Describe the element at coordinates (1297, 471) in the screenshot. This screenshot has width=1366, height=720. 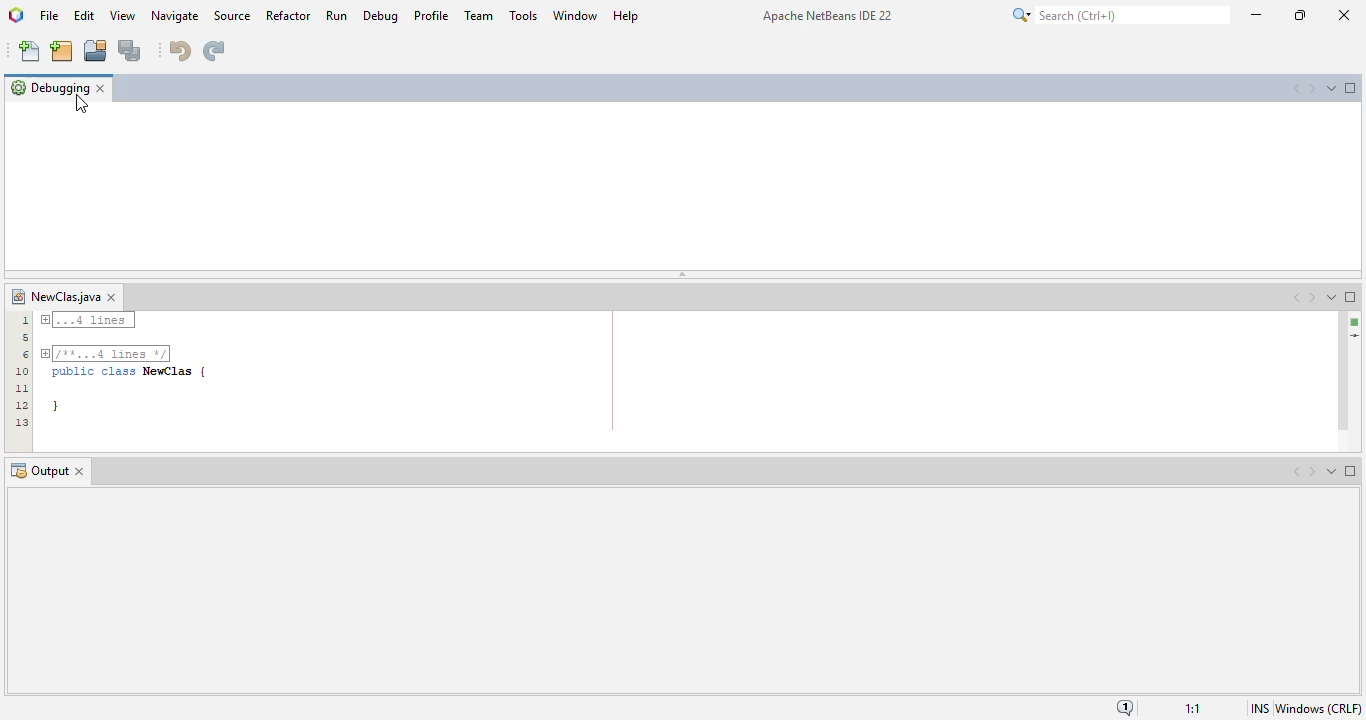
I see `scroll documents left` at that location.